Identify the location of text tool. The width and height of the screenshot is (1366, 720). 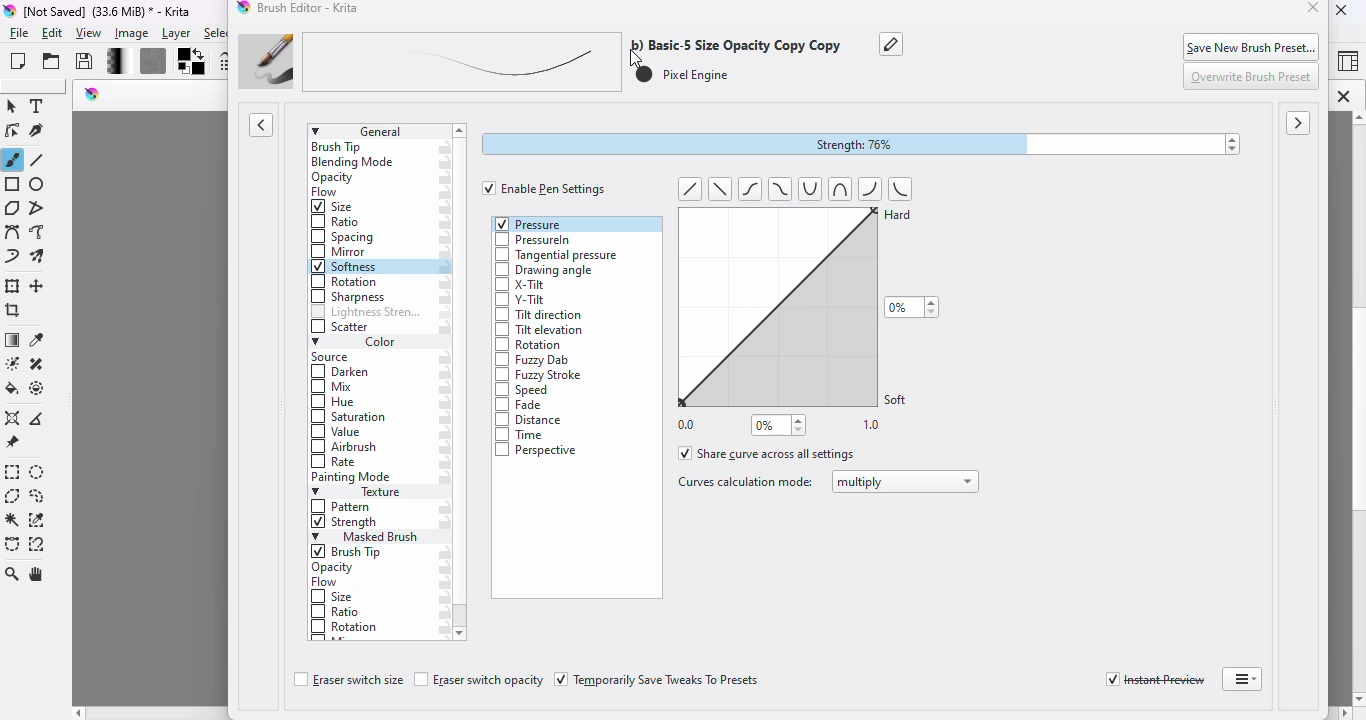
(39, 106).